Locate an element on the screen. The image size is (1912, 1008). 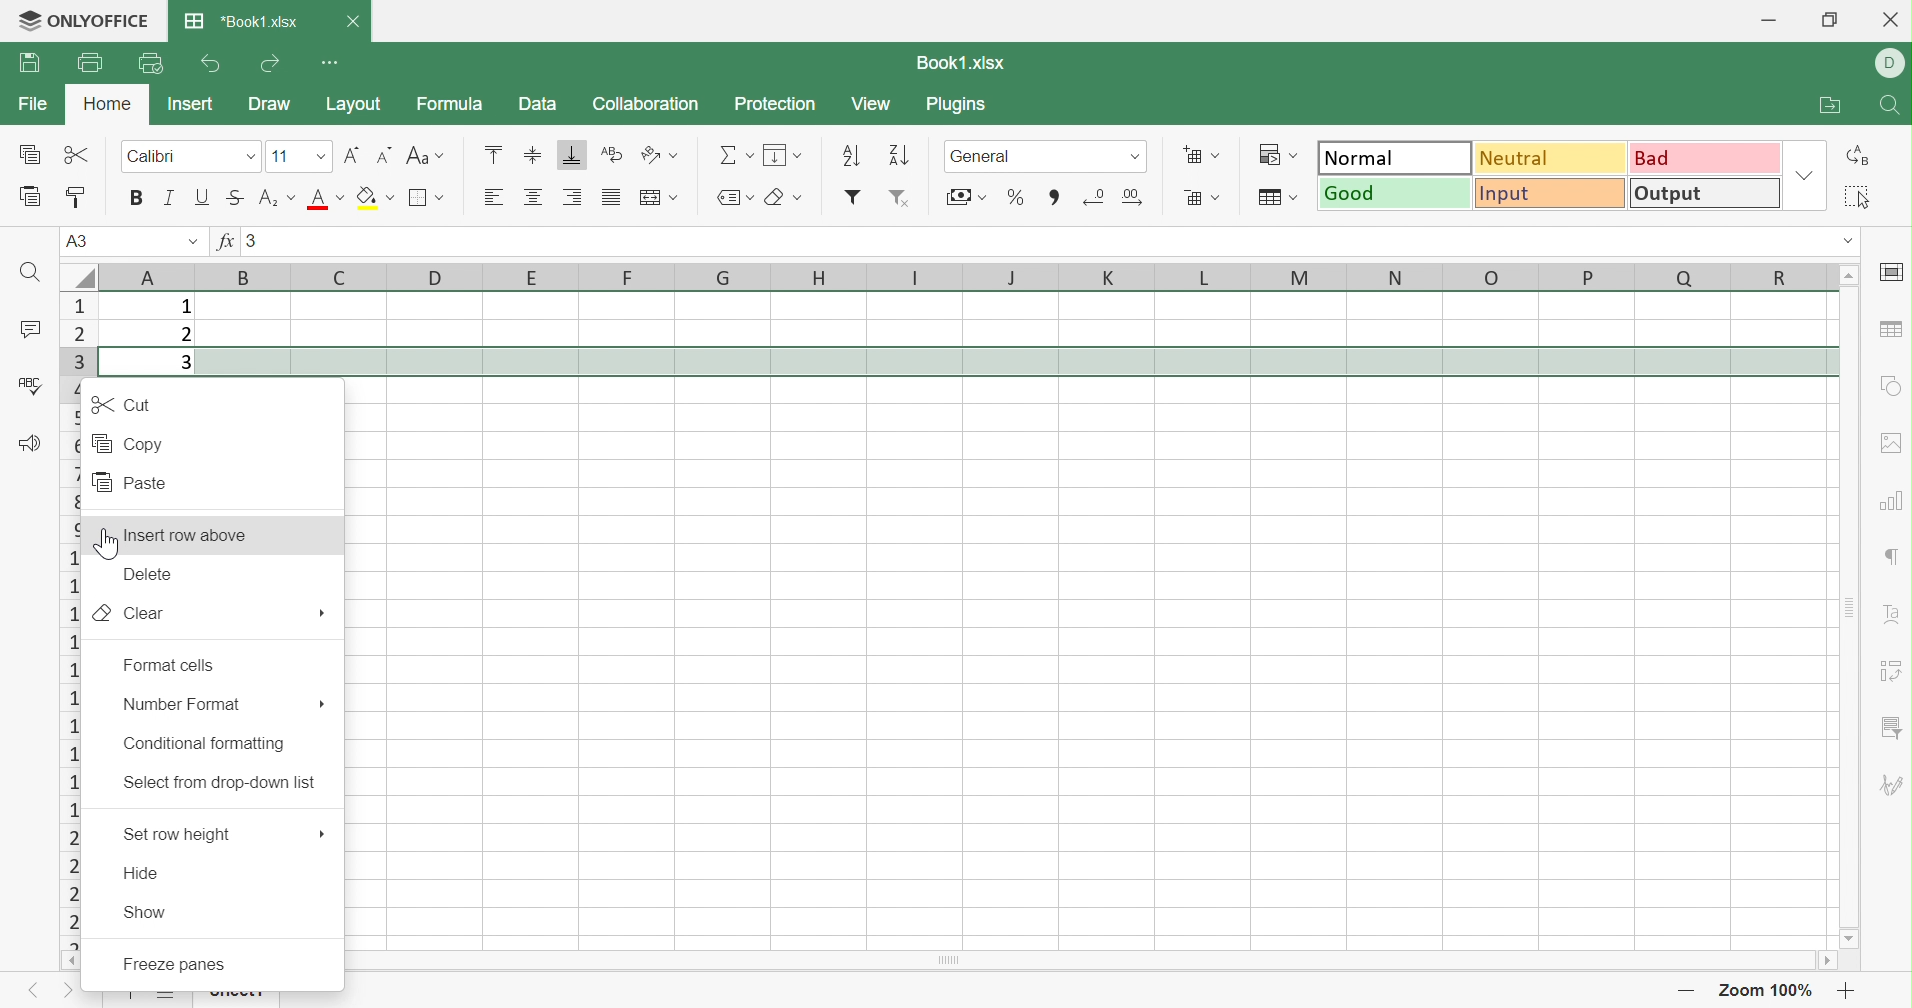
Draw is located at coordinates (271, 105).